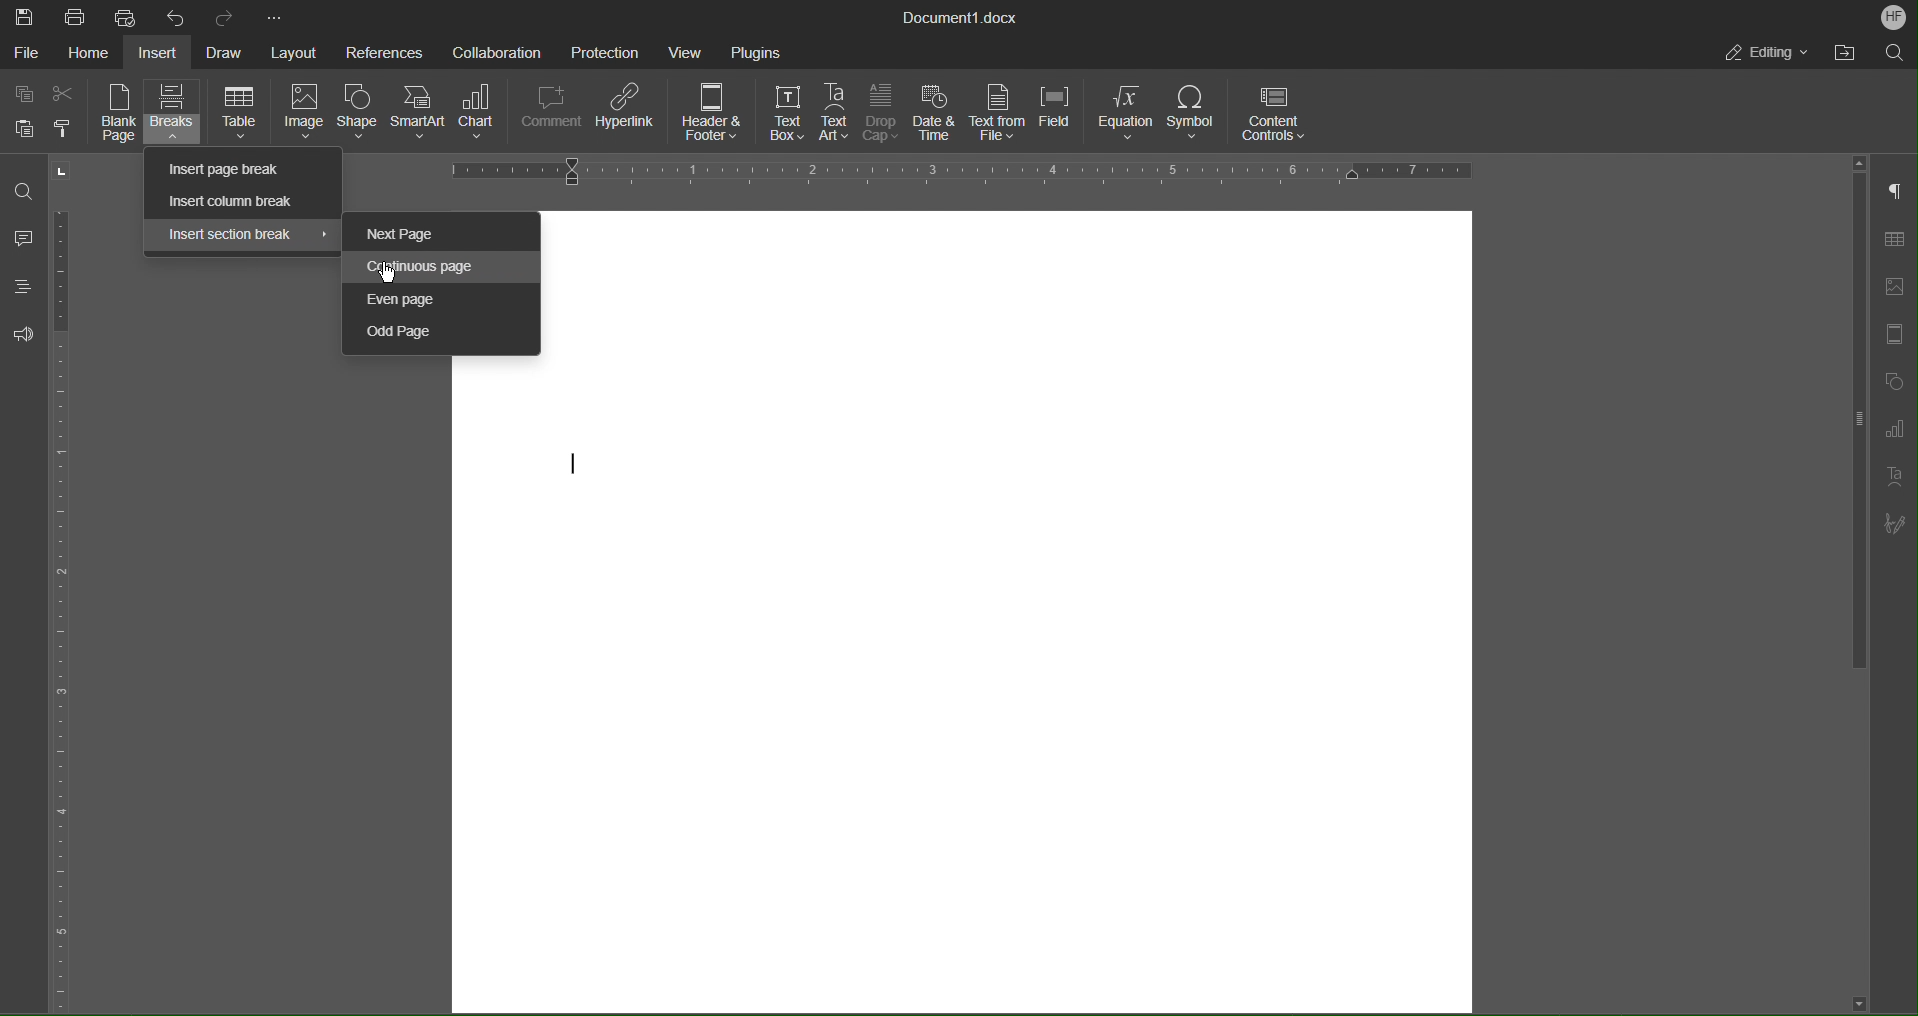  I want to click on Text Box, so click(785, 114).